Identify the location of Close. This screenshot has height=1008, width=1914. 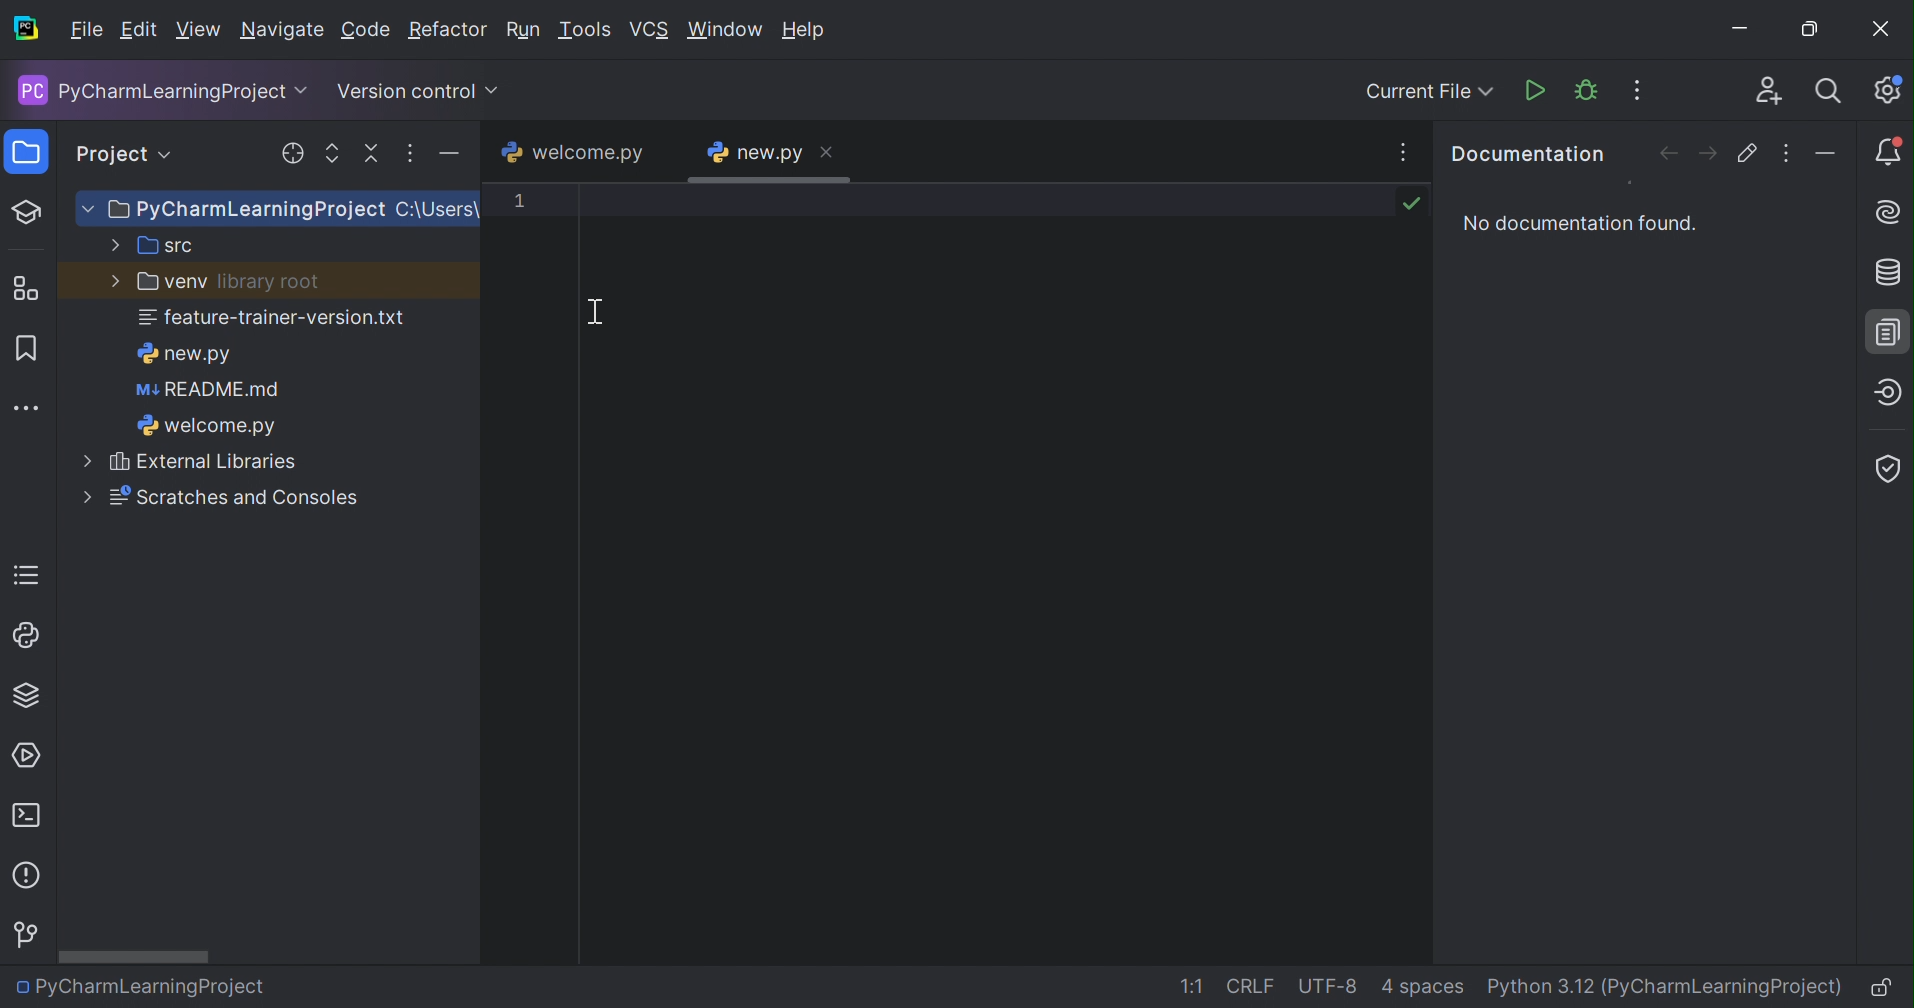
(829, 150).